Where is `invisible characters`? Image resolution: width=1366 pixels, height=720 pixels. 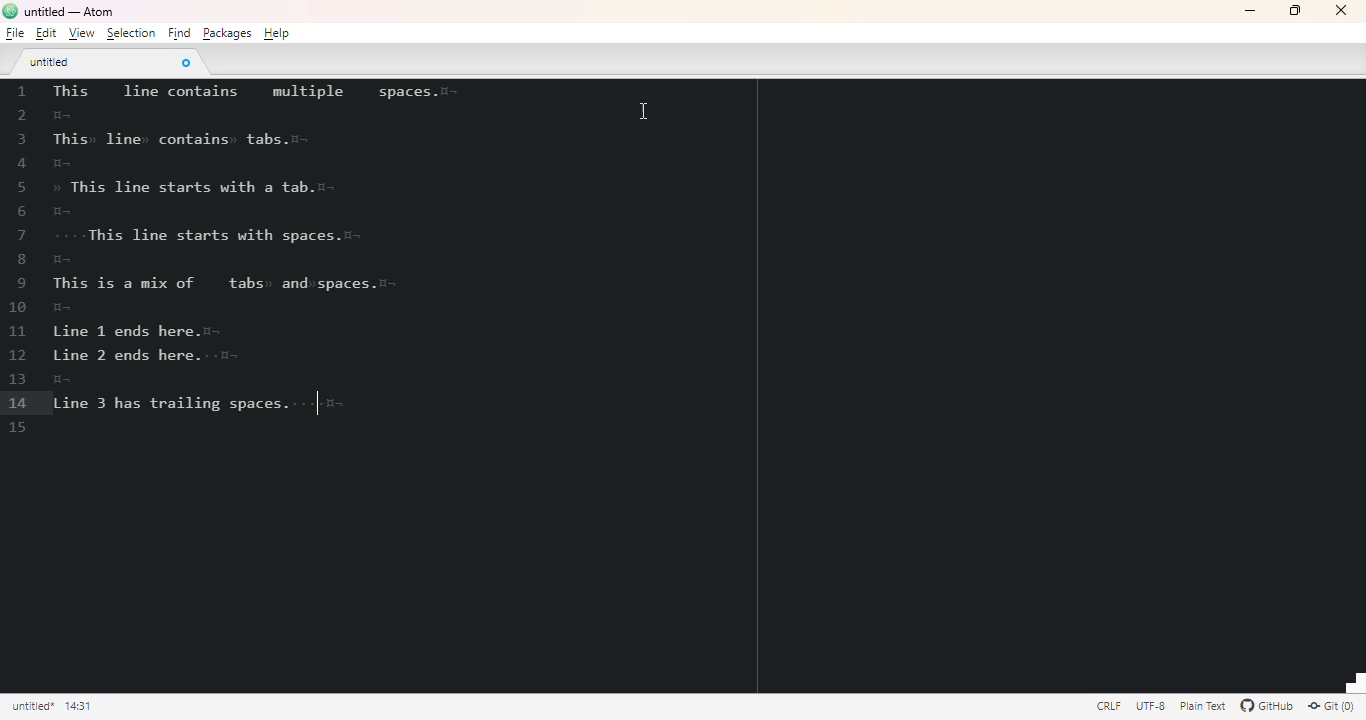 invisible characters is located at coordinates (318, 402).